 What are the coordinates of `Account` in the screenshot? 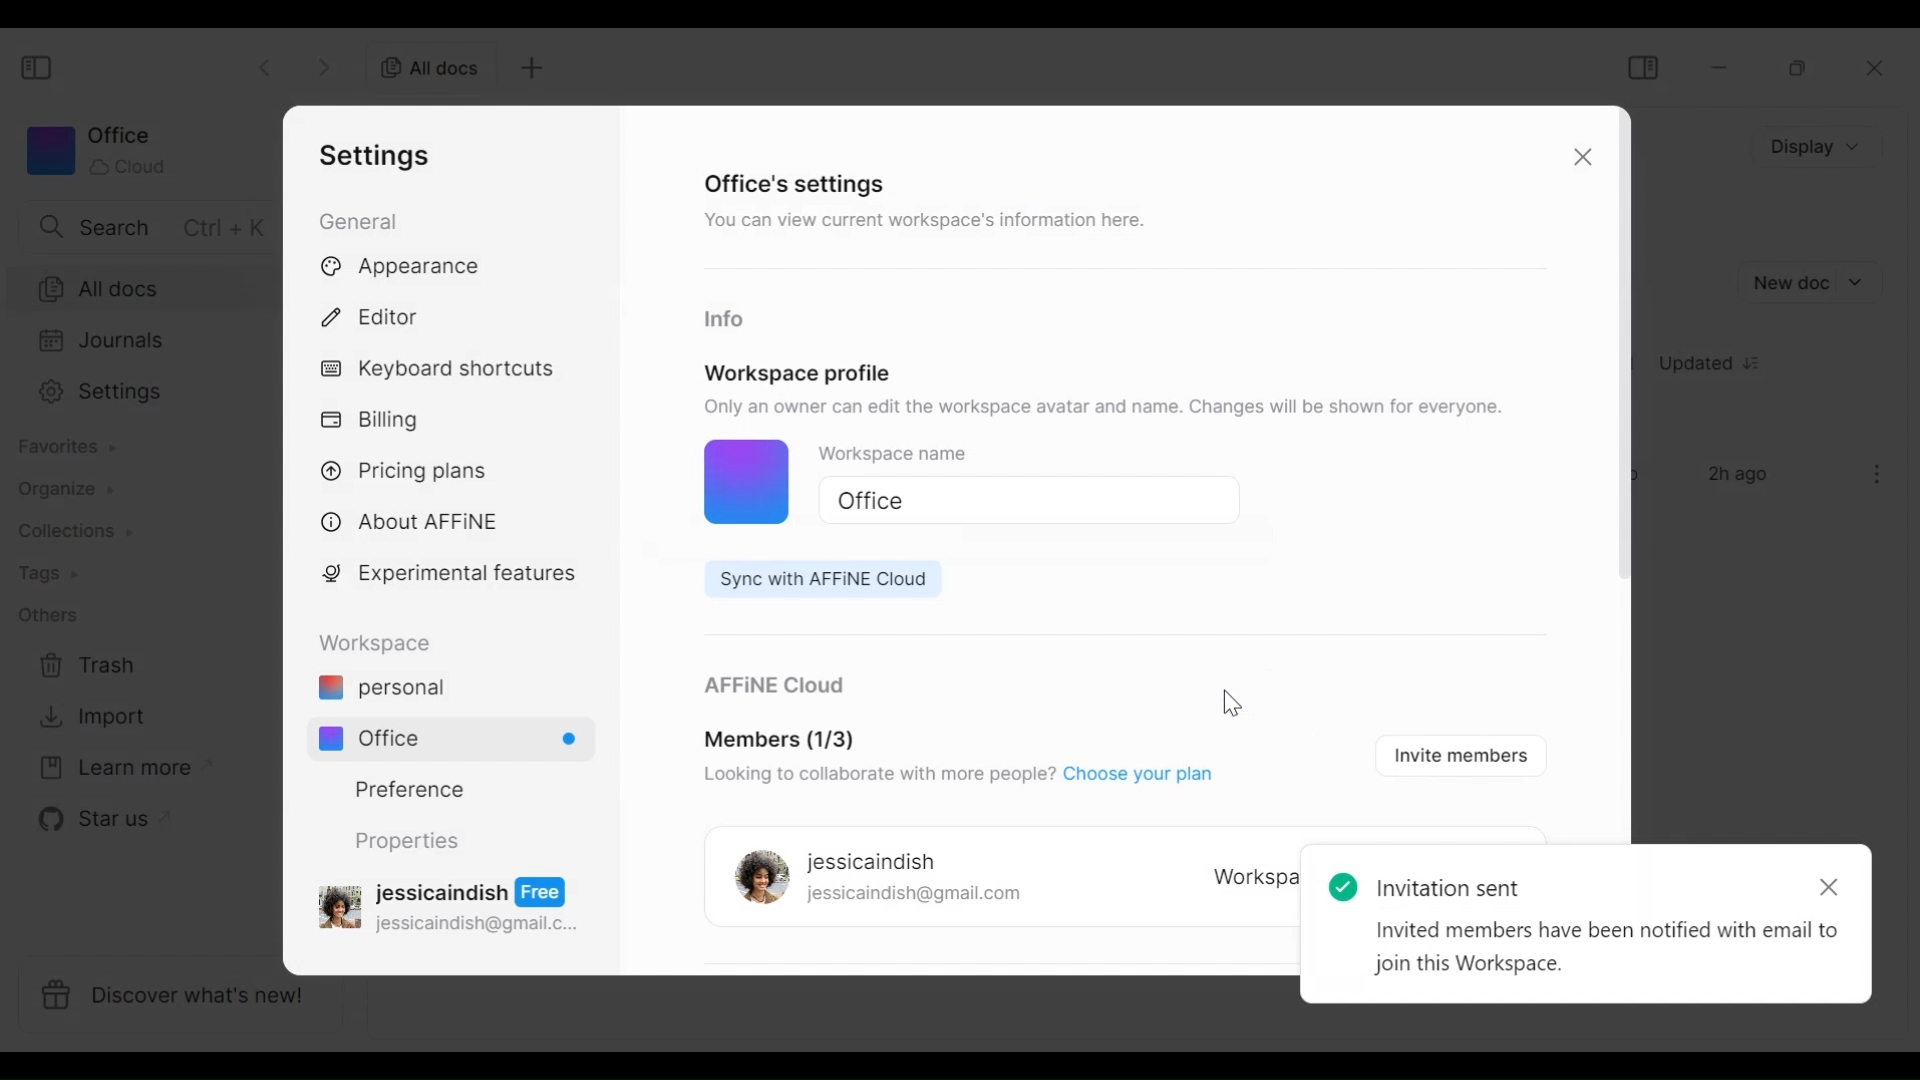 It's located at (453, 903).